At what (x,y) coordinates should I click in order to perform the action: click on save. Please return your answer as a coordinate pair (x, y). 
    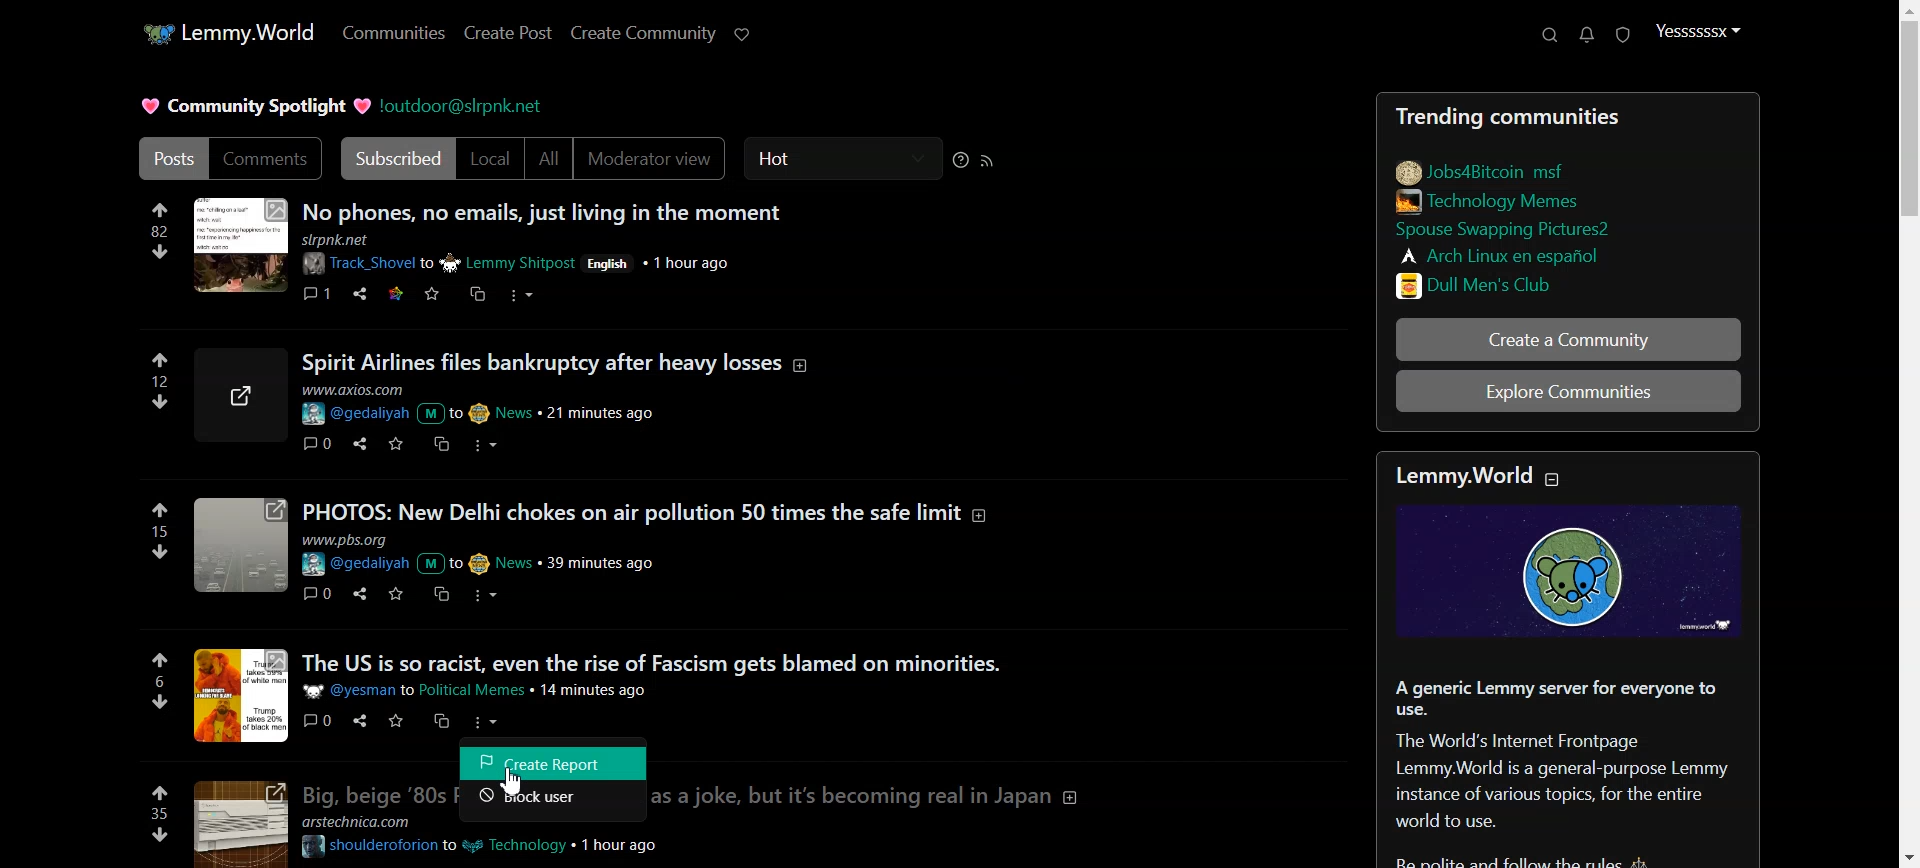
    Looking at the image, I should click on (392, 594).